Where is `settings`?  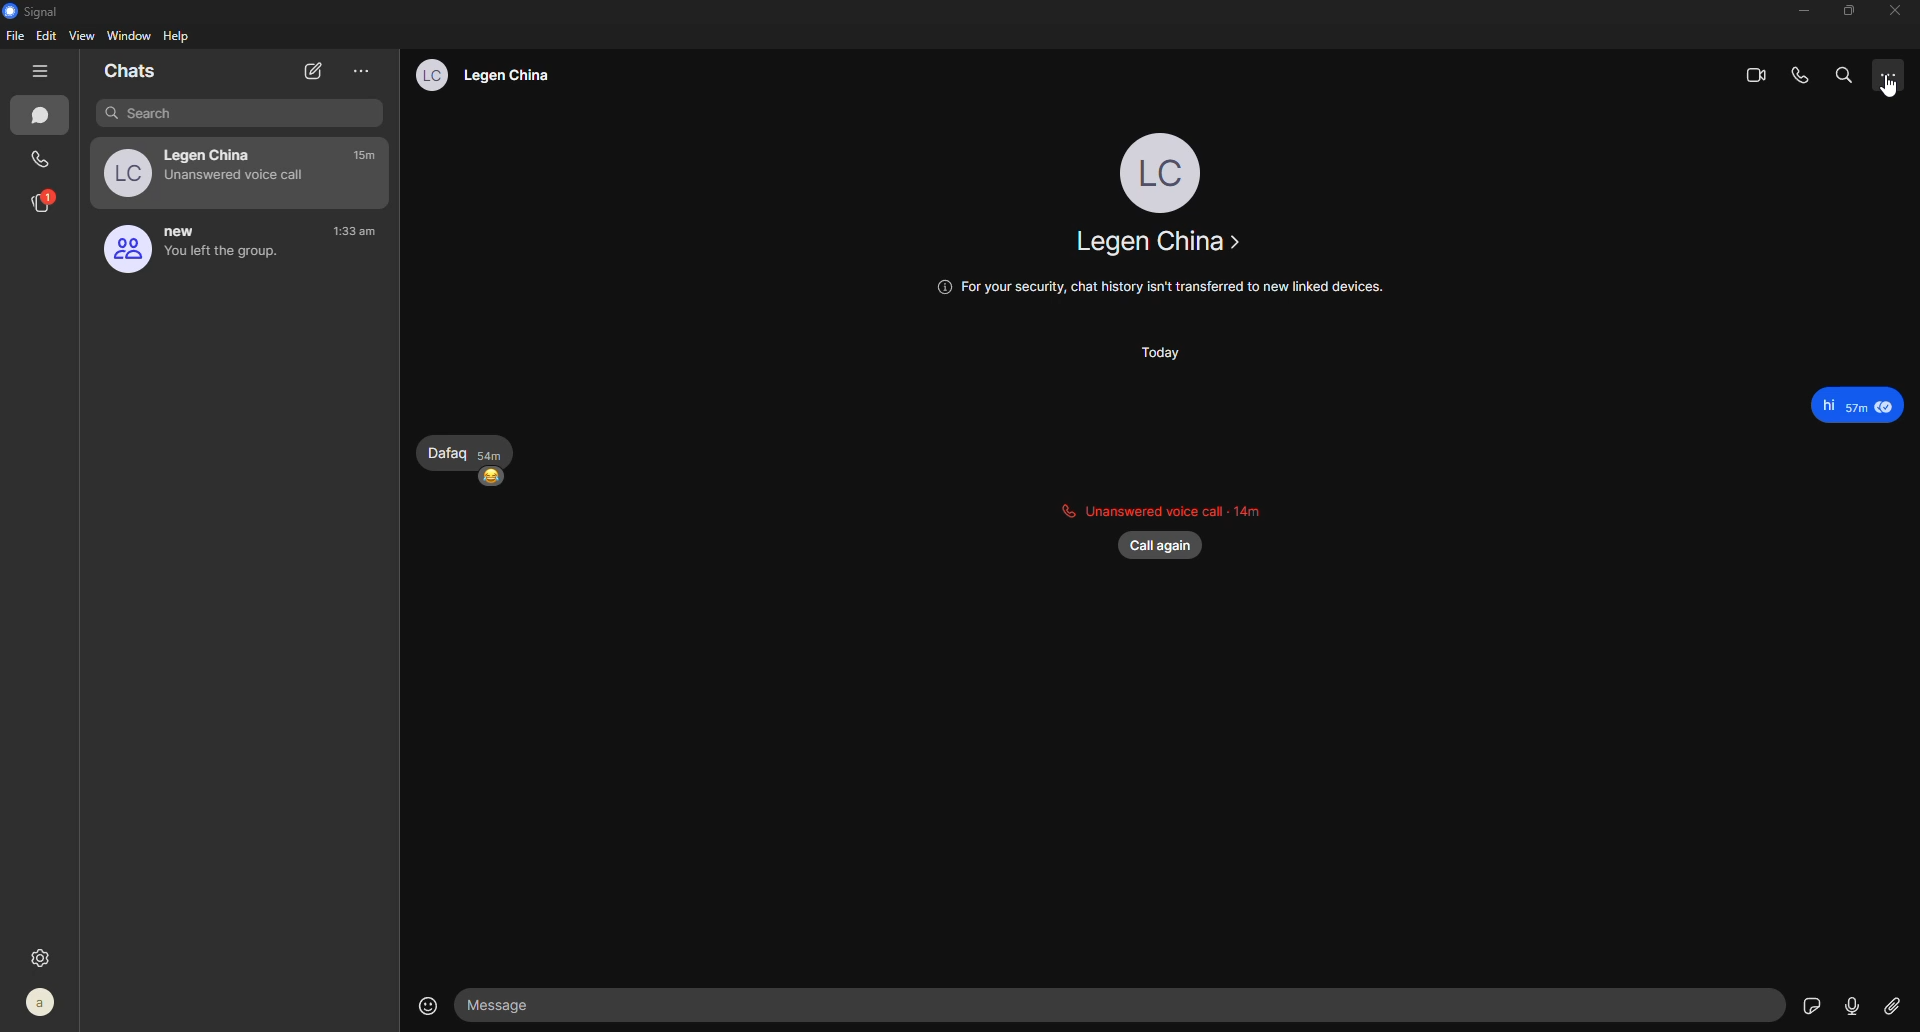 settings is located at coordinates (45, 955).